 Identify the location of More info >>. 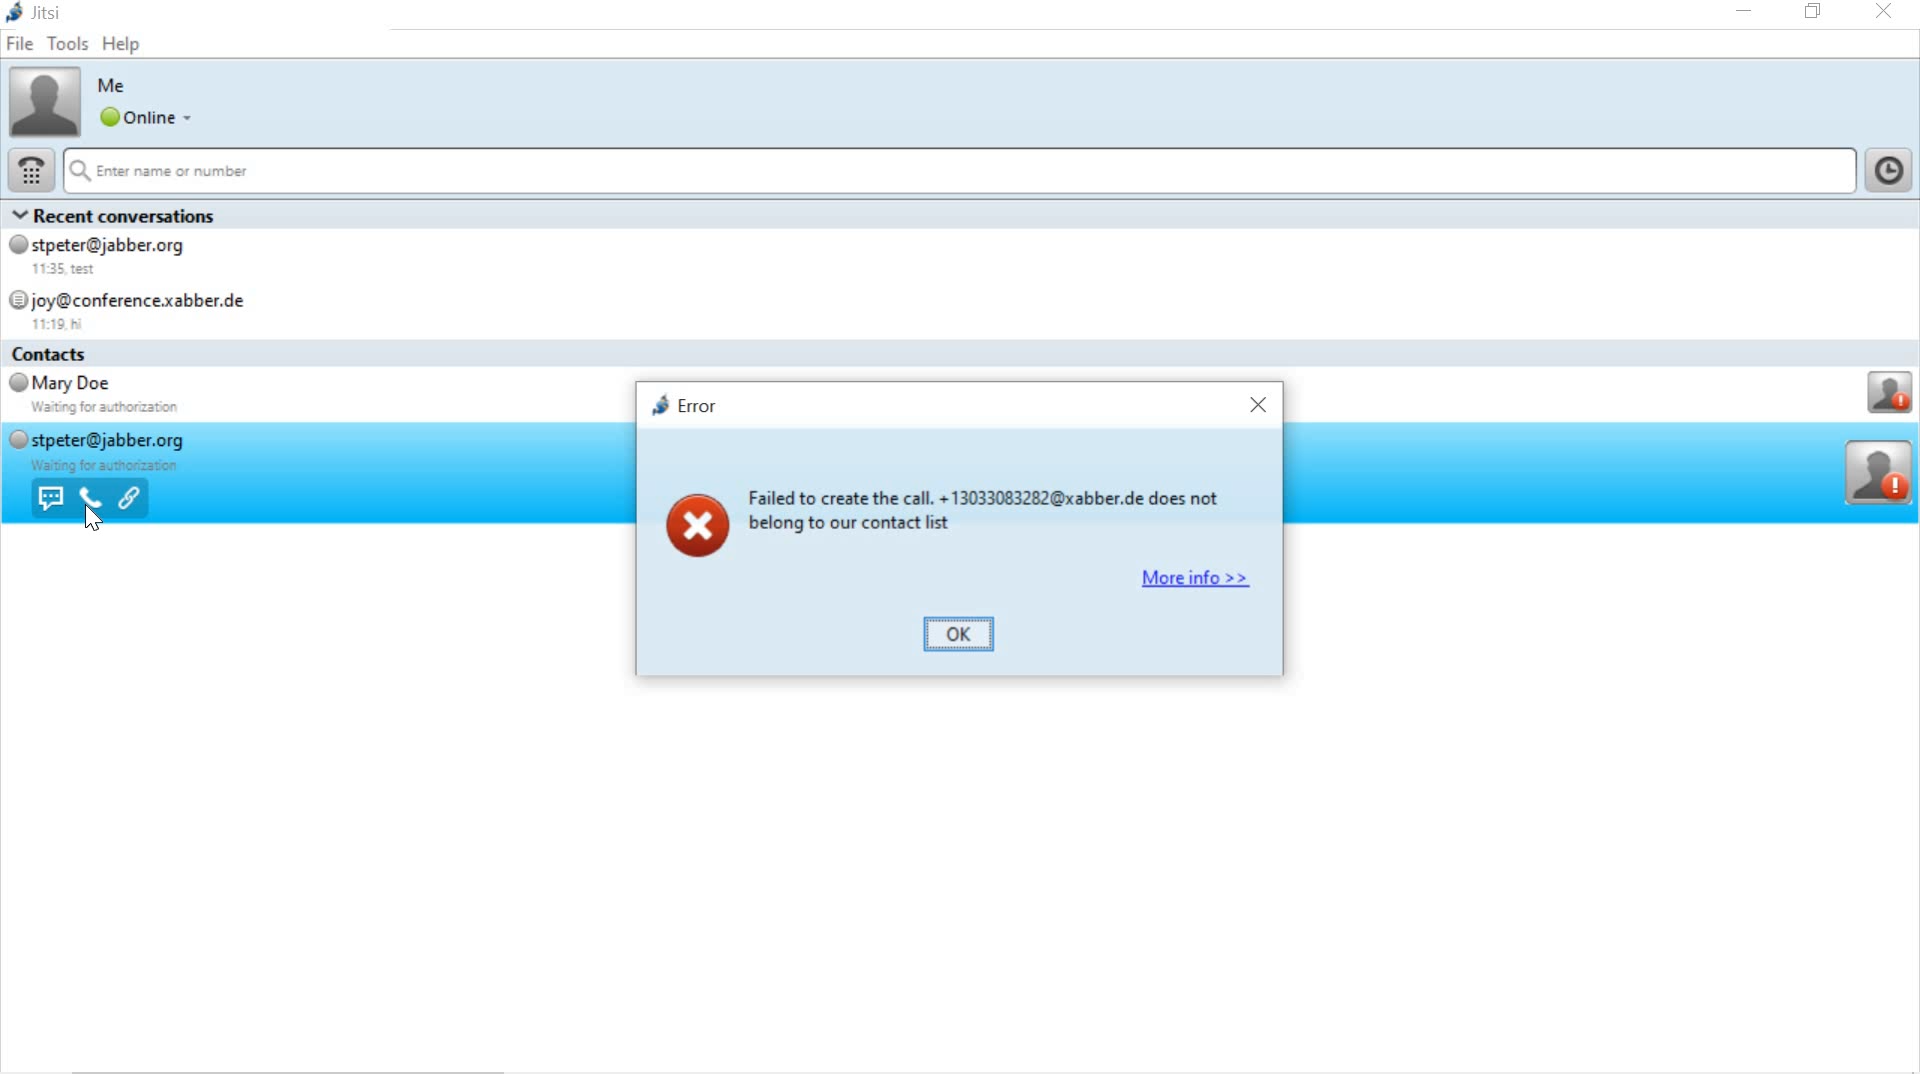
(1191, 578).